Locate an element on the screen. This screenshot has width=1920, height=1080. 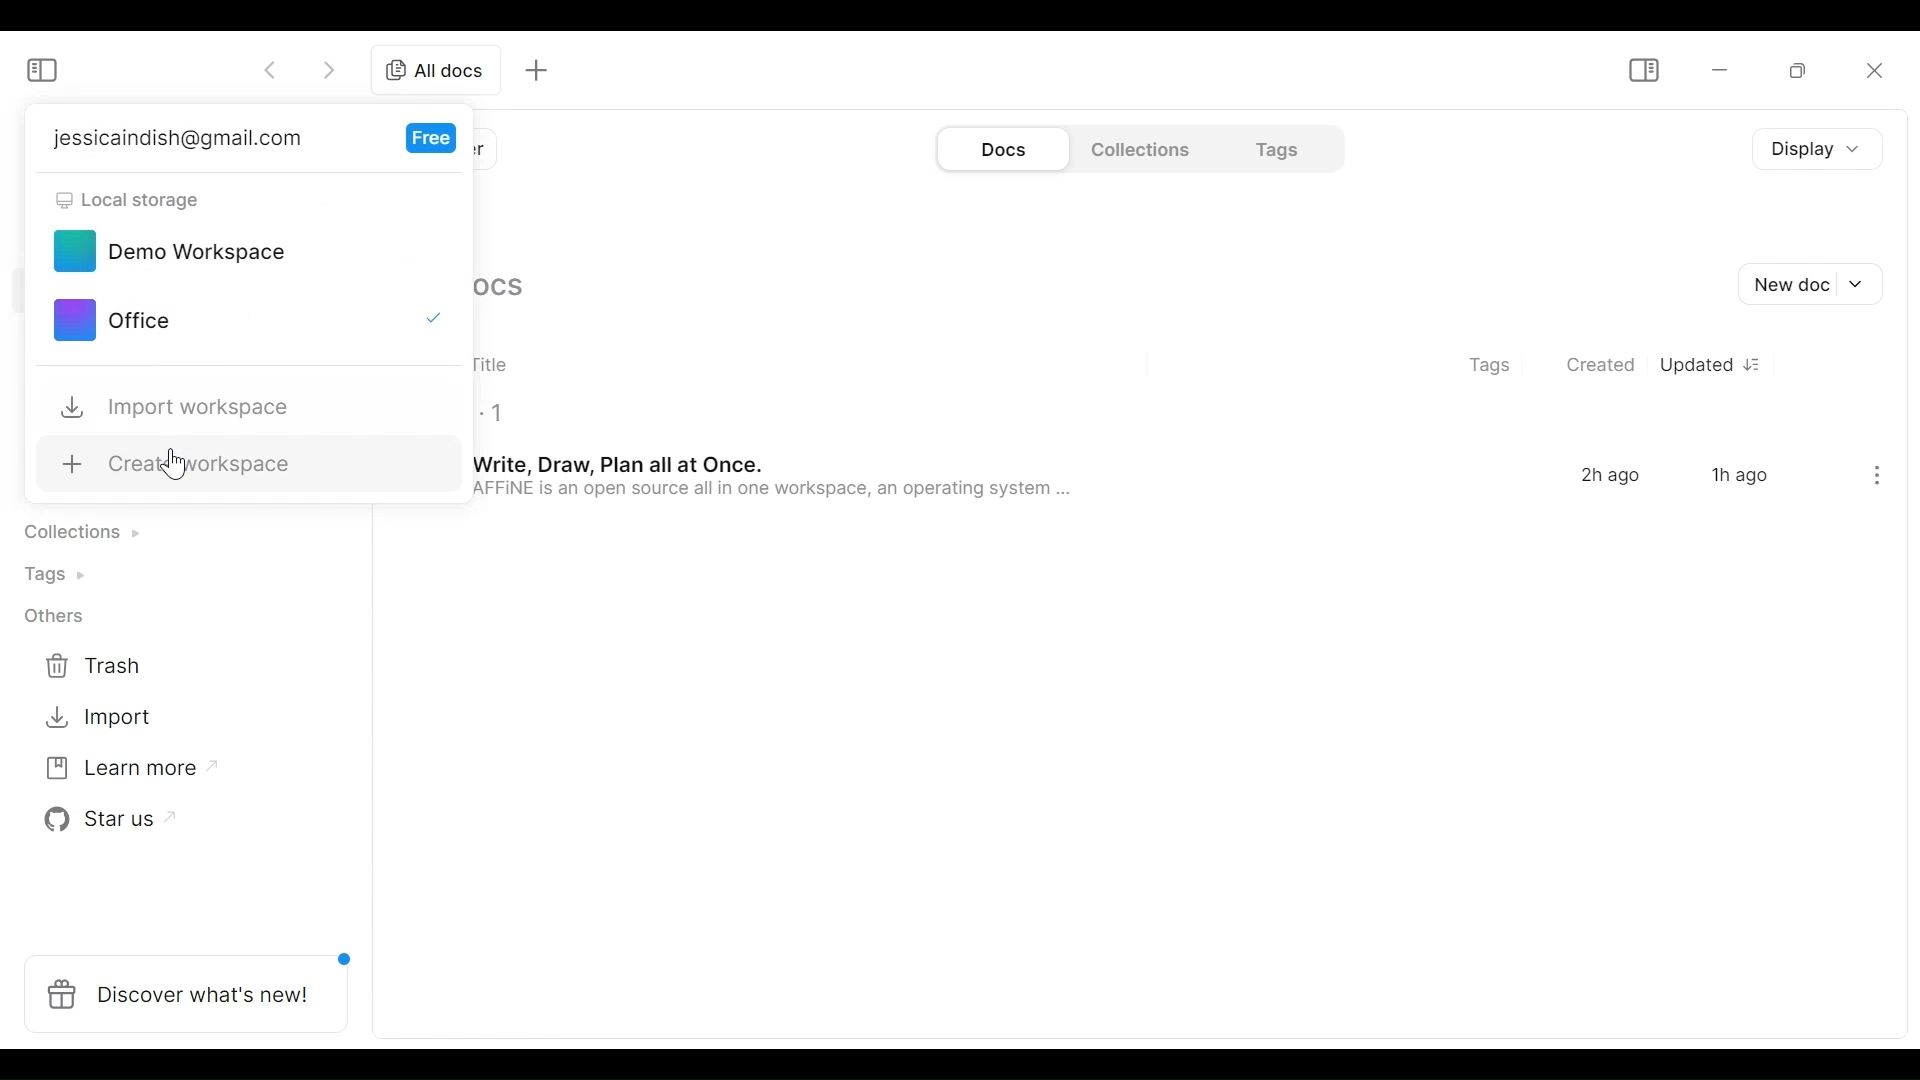
Updated is located at coordinates (1715, 366).